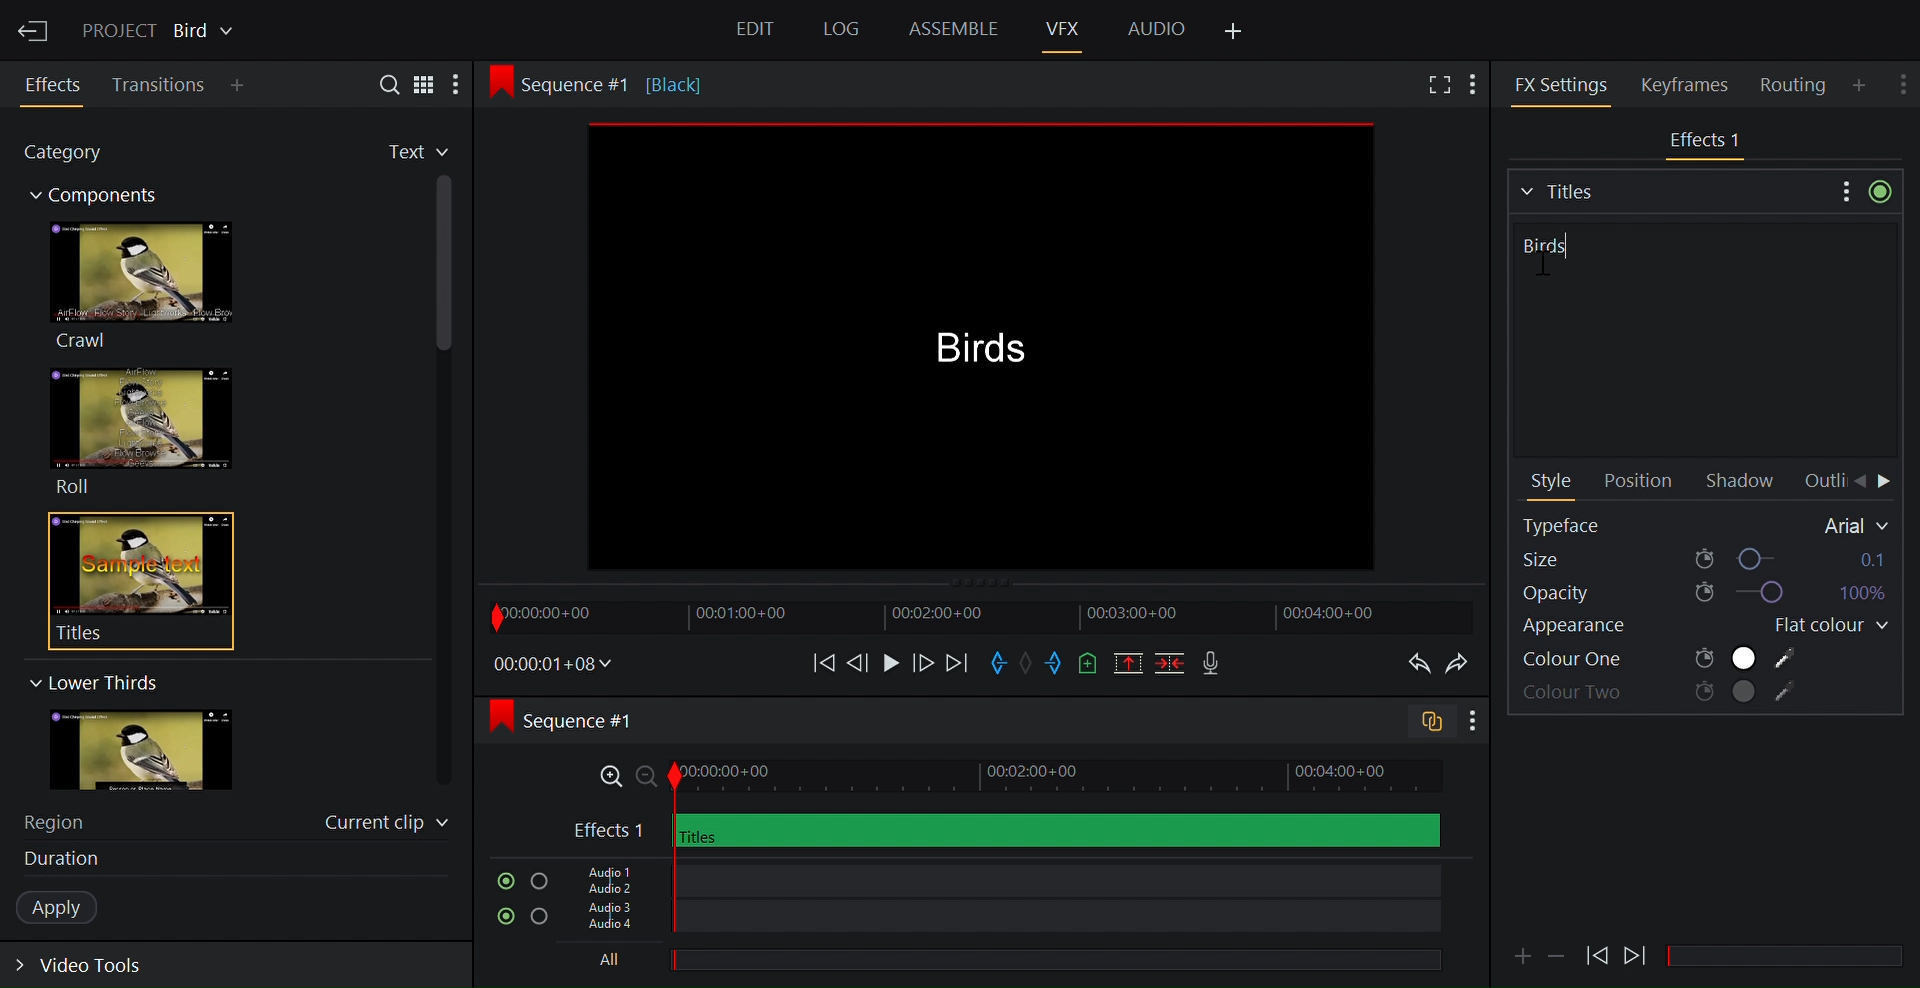 This screenshot has width=1920, height=988. Describe the element at coordinates (1423, 724) in the screenshot. I see `Toggle audio trcak sync` at that location.